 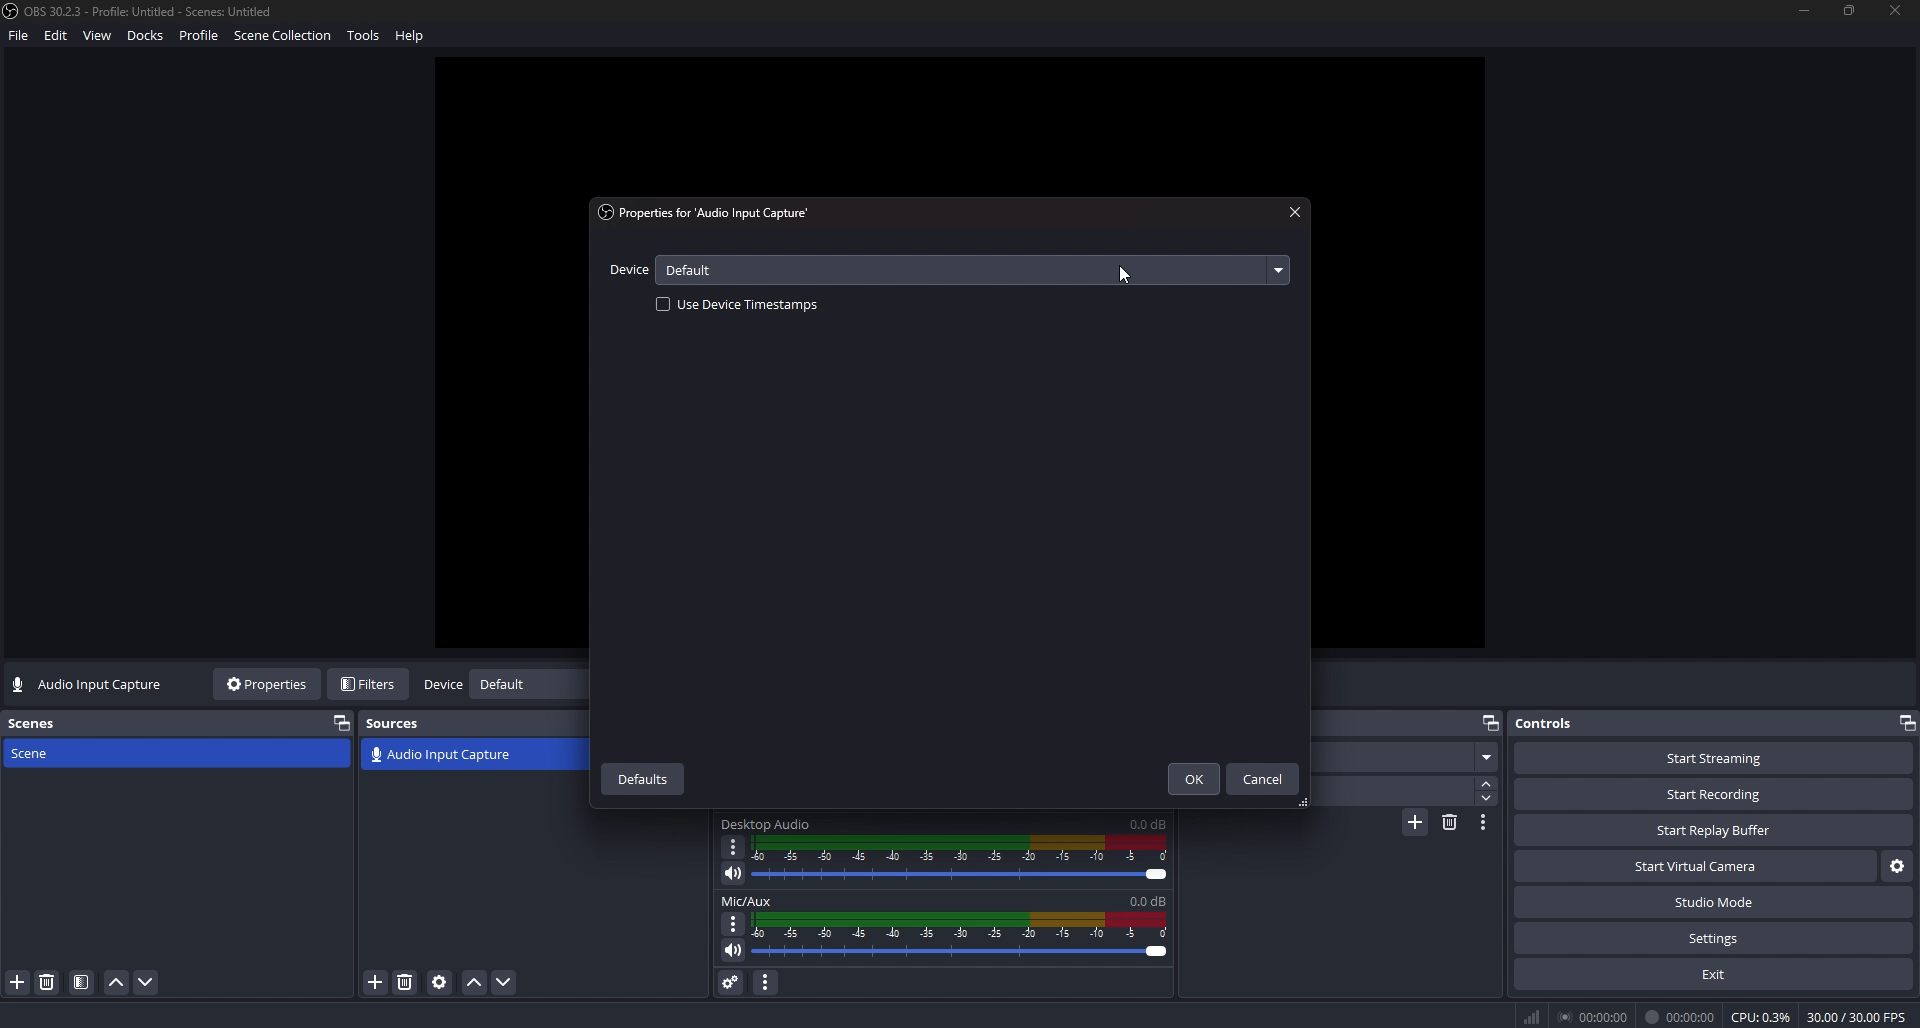 What do you see at coordinates (1450, 821) in the screenshot?
I see `remove transition` at bounding box center [1450, 821].